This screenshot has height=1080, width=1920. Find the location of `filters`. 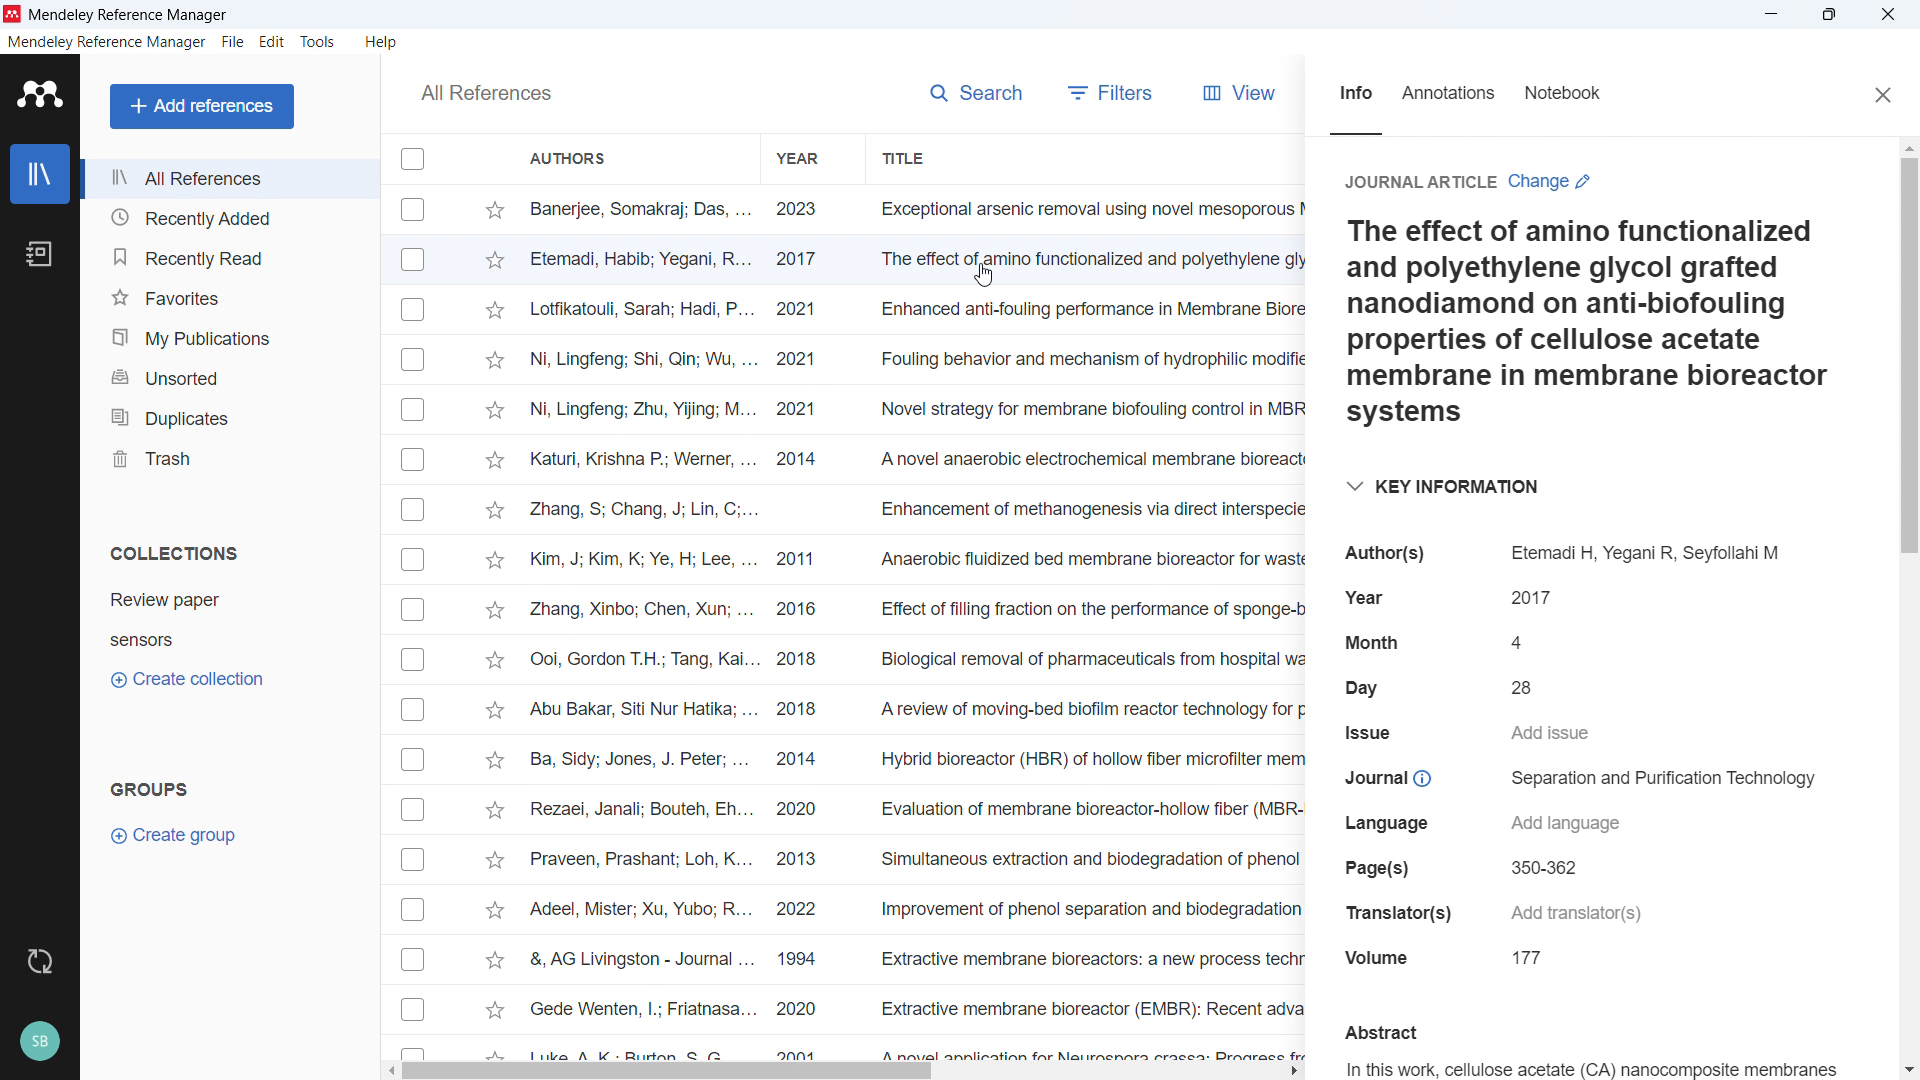

filters is located at coordinates (1109, 93).